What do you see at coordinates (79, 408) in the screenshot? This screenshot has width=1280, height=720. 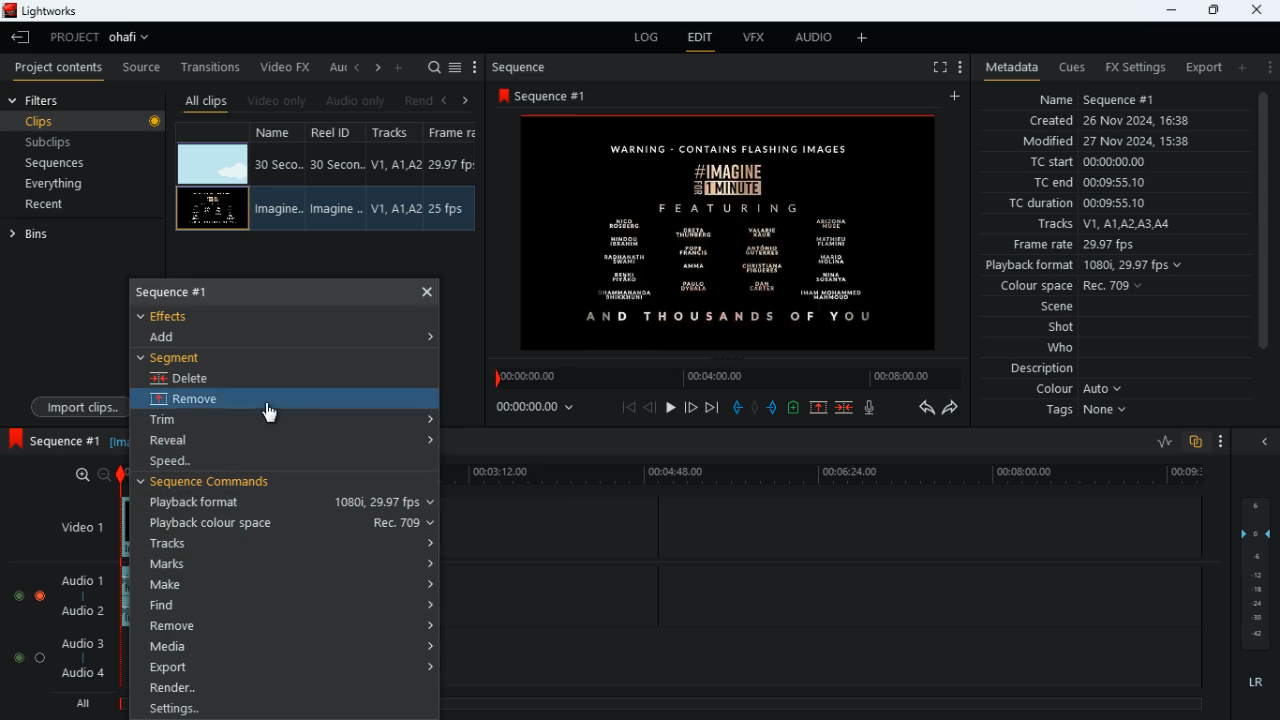 I see `import dips.` at bounding box center [79, 408].